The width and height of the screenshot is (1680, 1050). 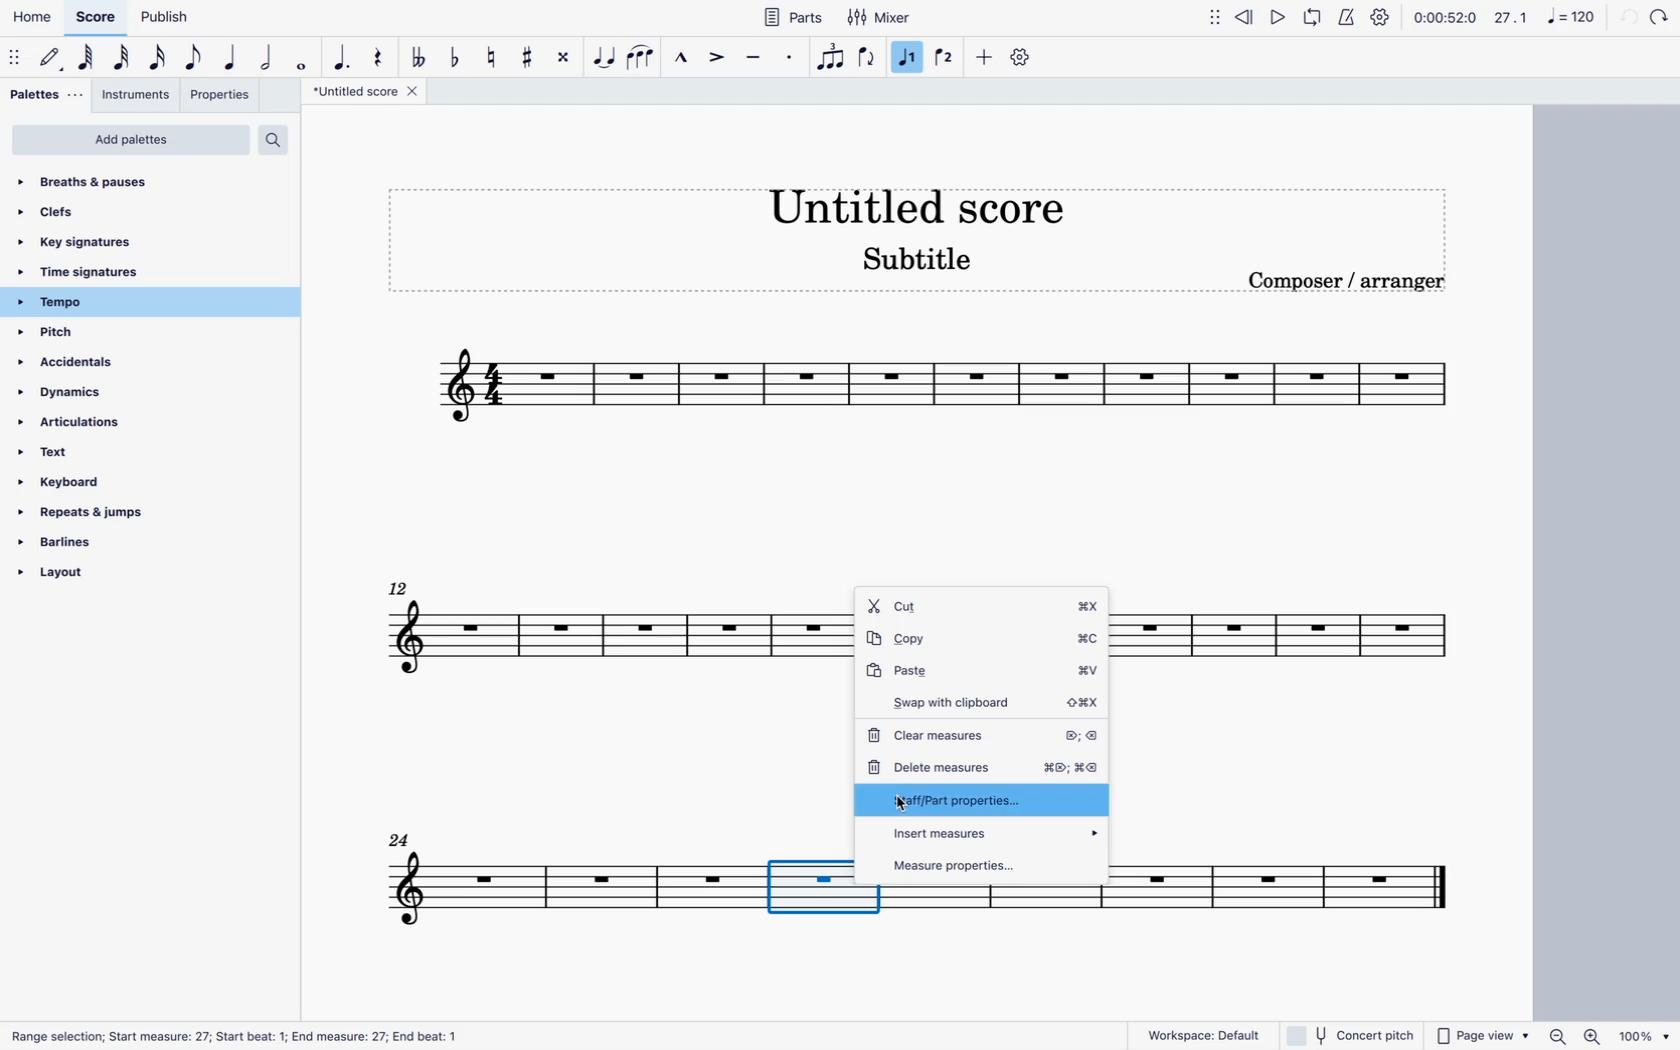 I want to click on swap with cliboard, so click(x=981, y=700).